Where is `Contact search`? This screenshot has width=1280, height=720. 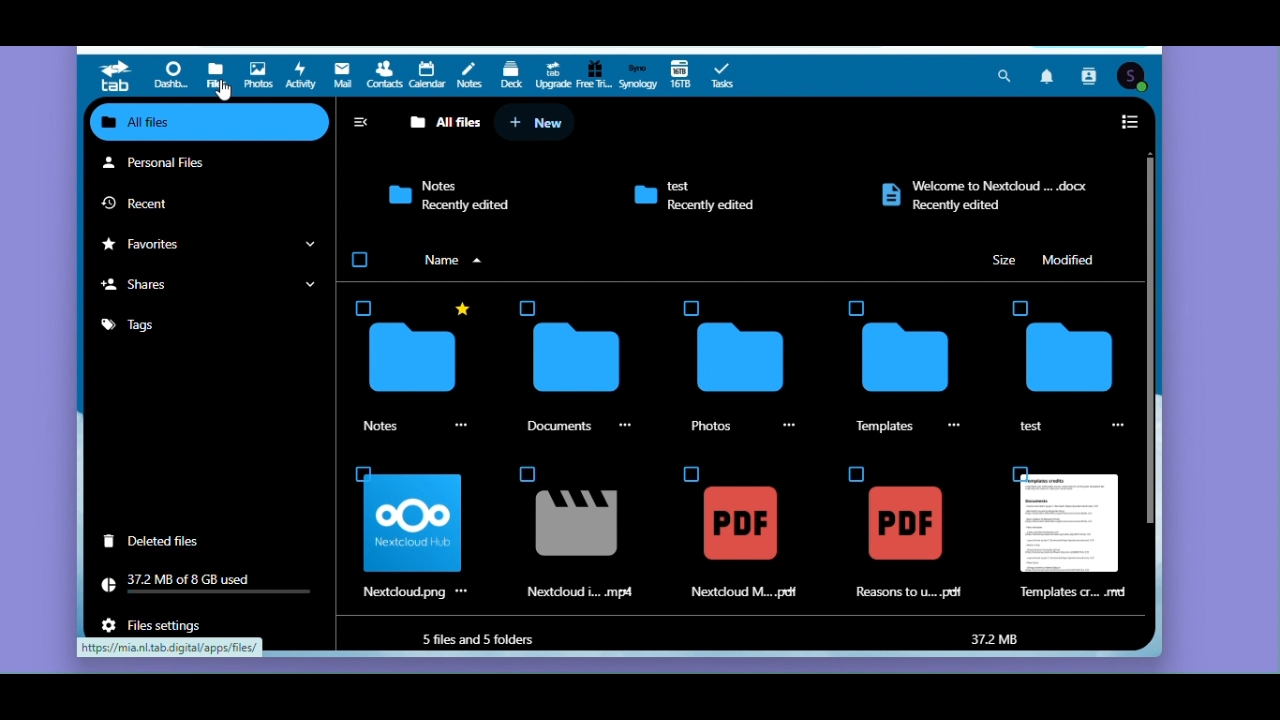 Contact search is located at coordinates (1087, 80).